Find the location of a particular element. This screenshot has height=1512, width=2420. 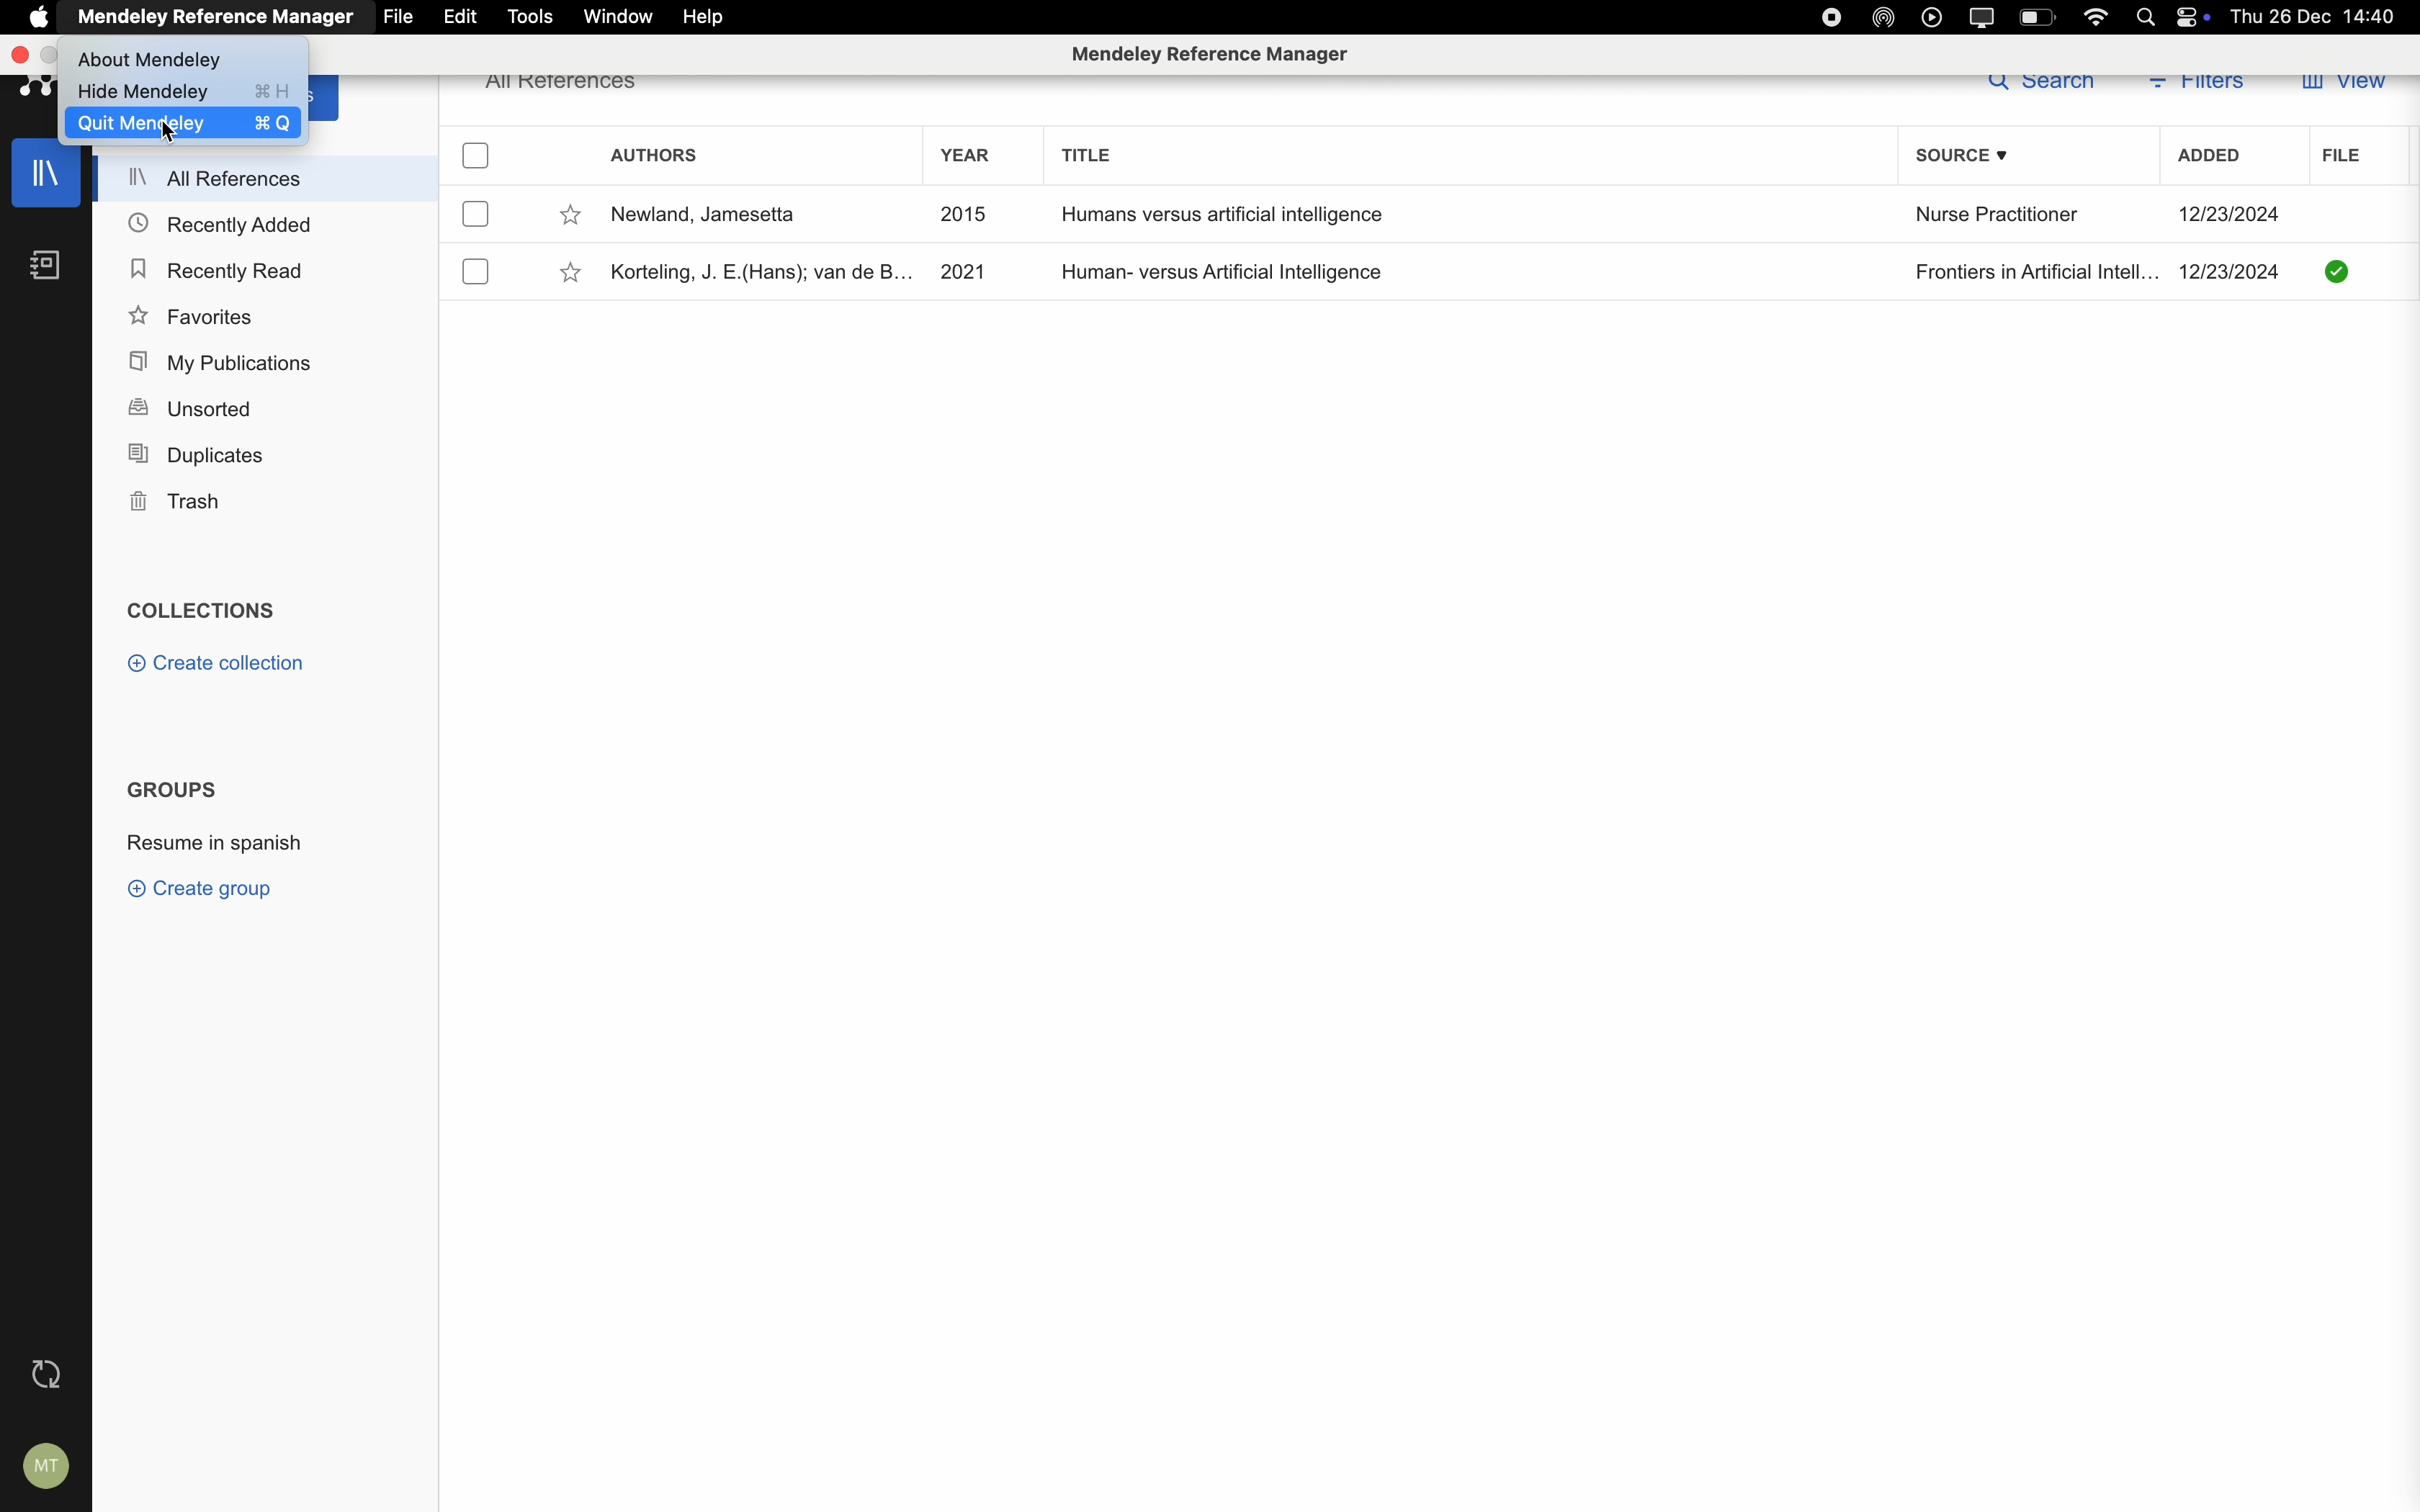

all references is located at coordinates (272, 176).